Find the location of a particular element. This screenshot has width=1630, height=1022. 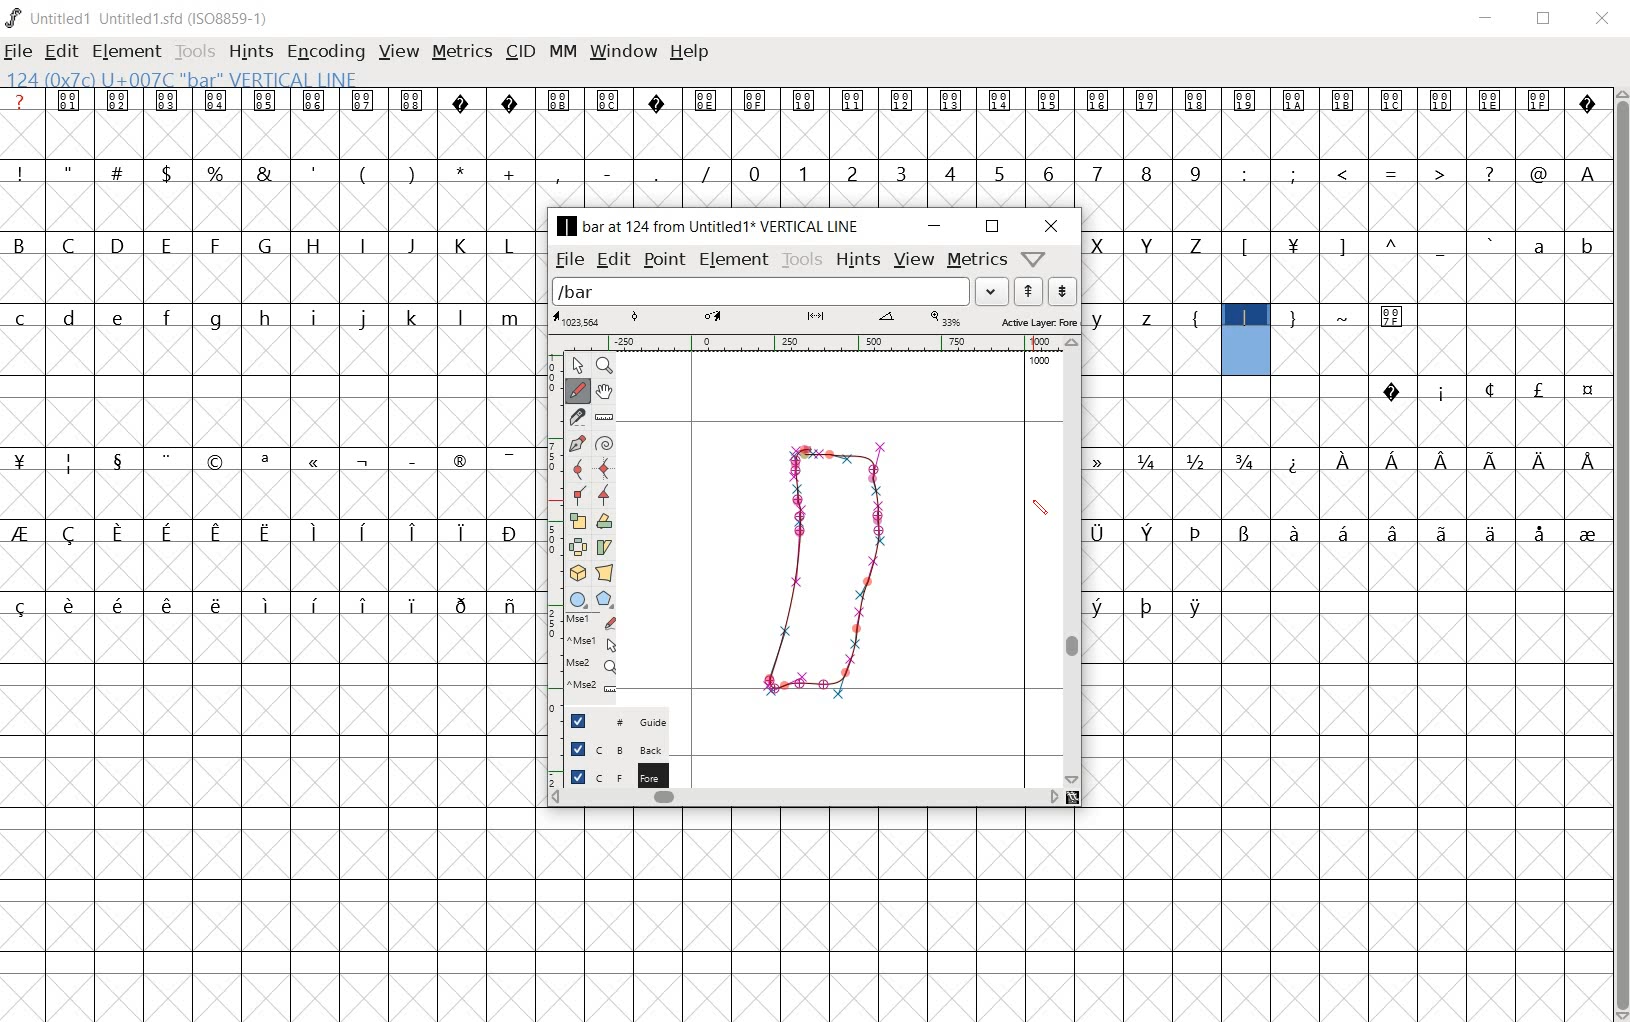

pen tool/CURSOR POSITION is located at coordinates (813, 464).